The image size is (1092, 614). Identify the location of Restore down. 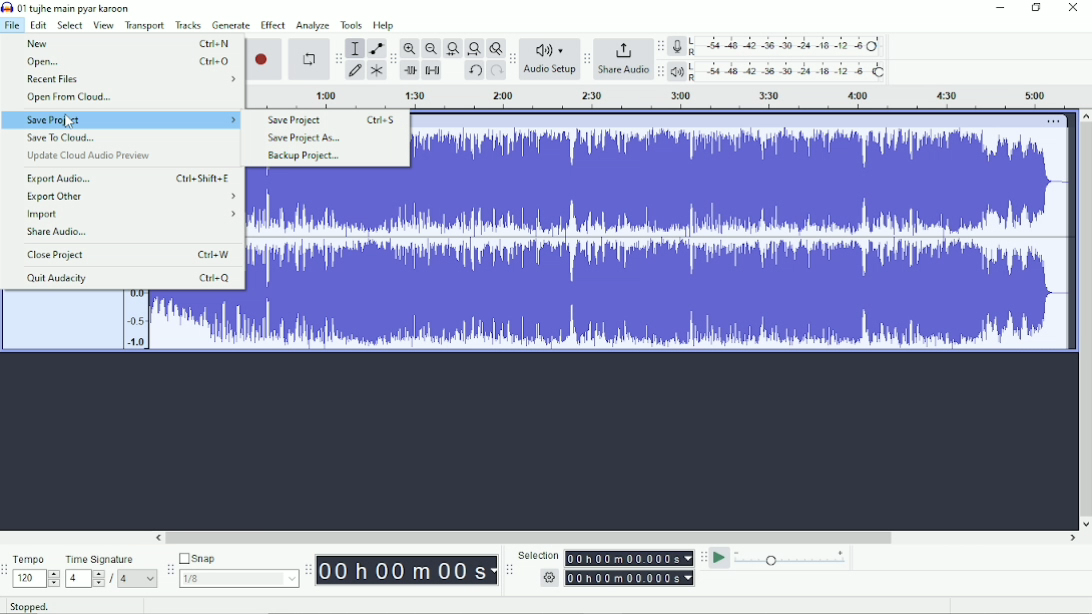
(1035, 8).